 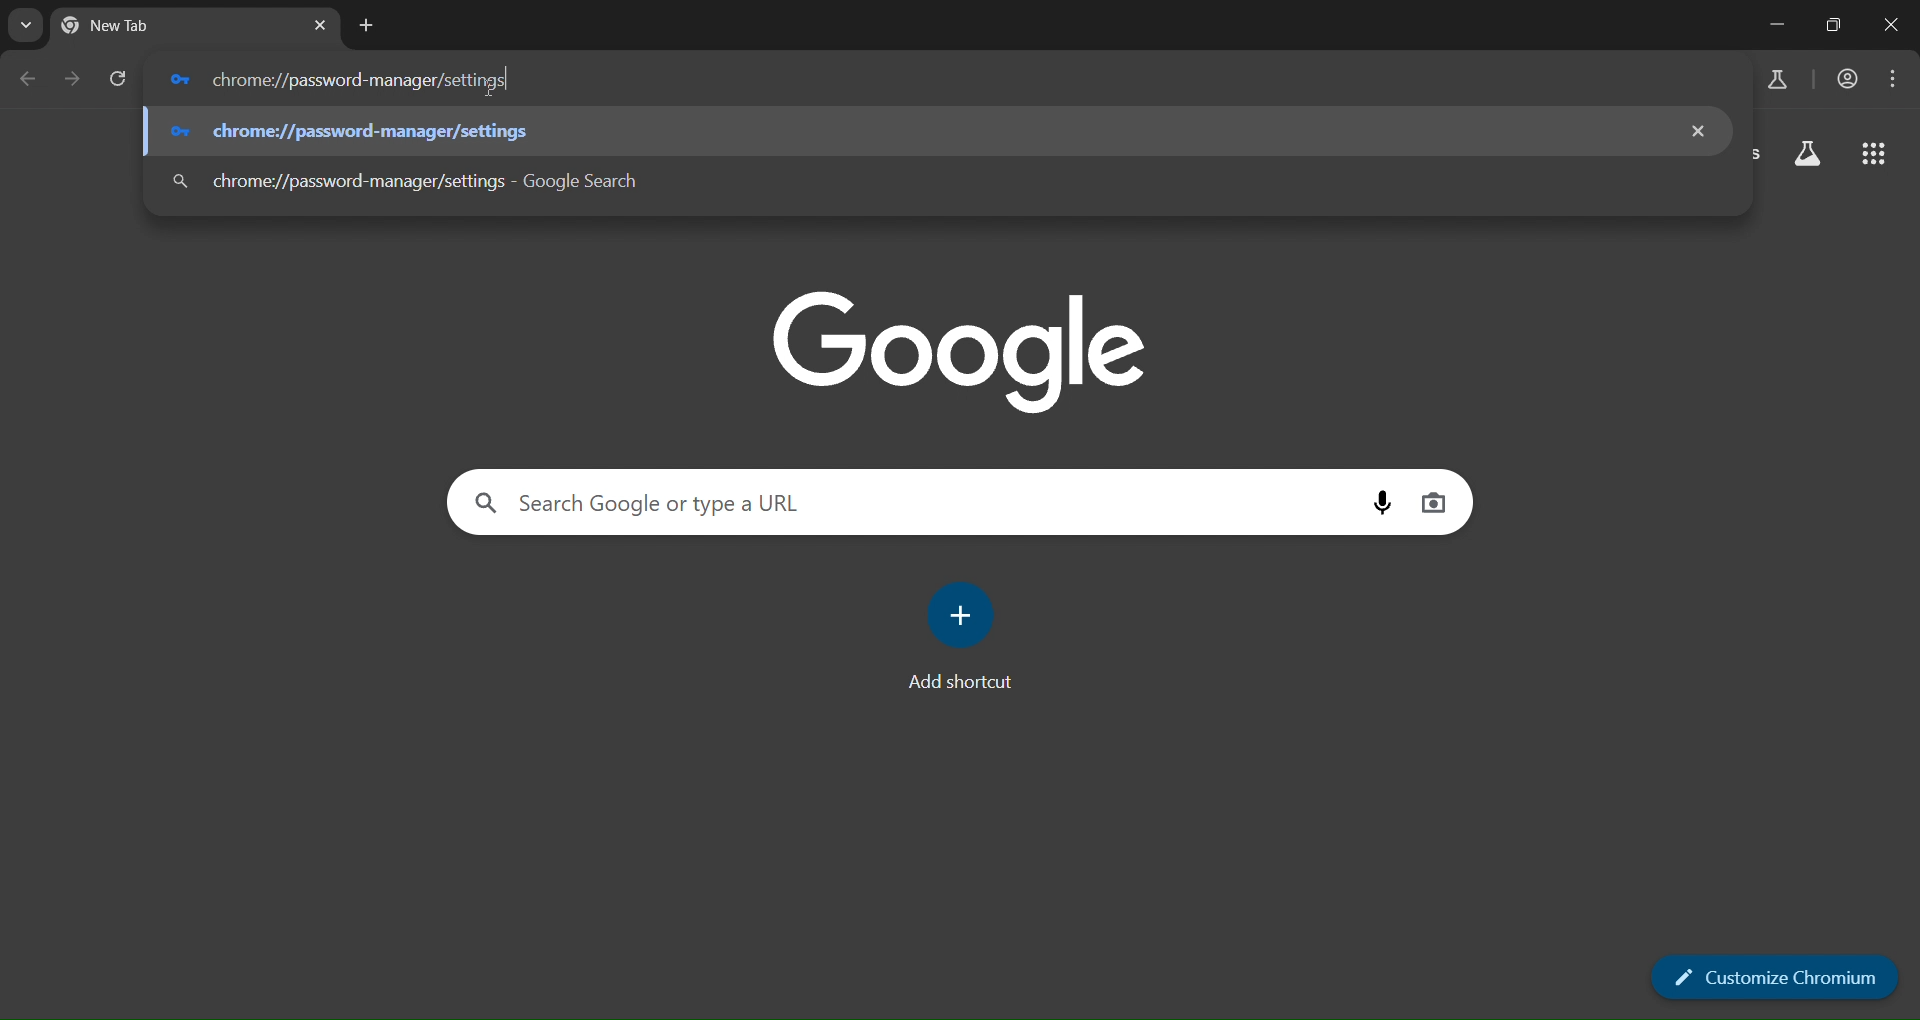 What do you see at coordinates (512, 80) in the screenshot?
I see `cursor` at bounding box center [512, 80].